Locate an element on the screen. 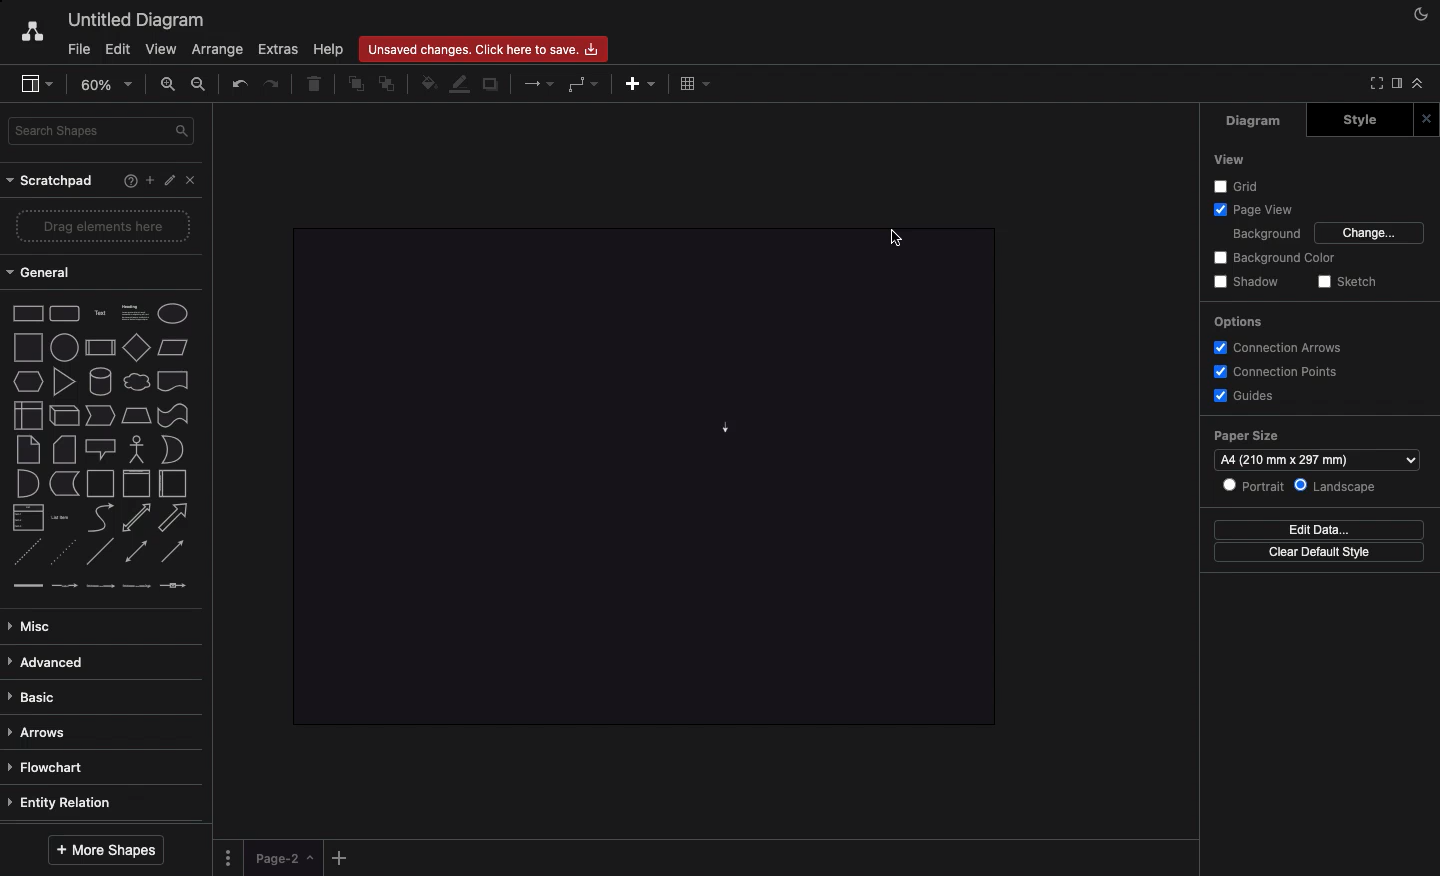 The height and width of the screenshot is (876, 1440). Grid is located at coordinates (1239, 185).